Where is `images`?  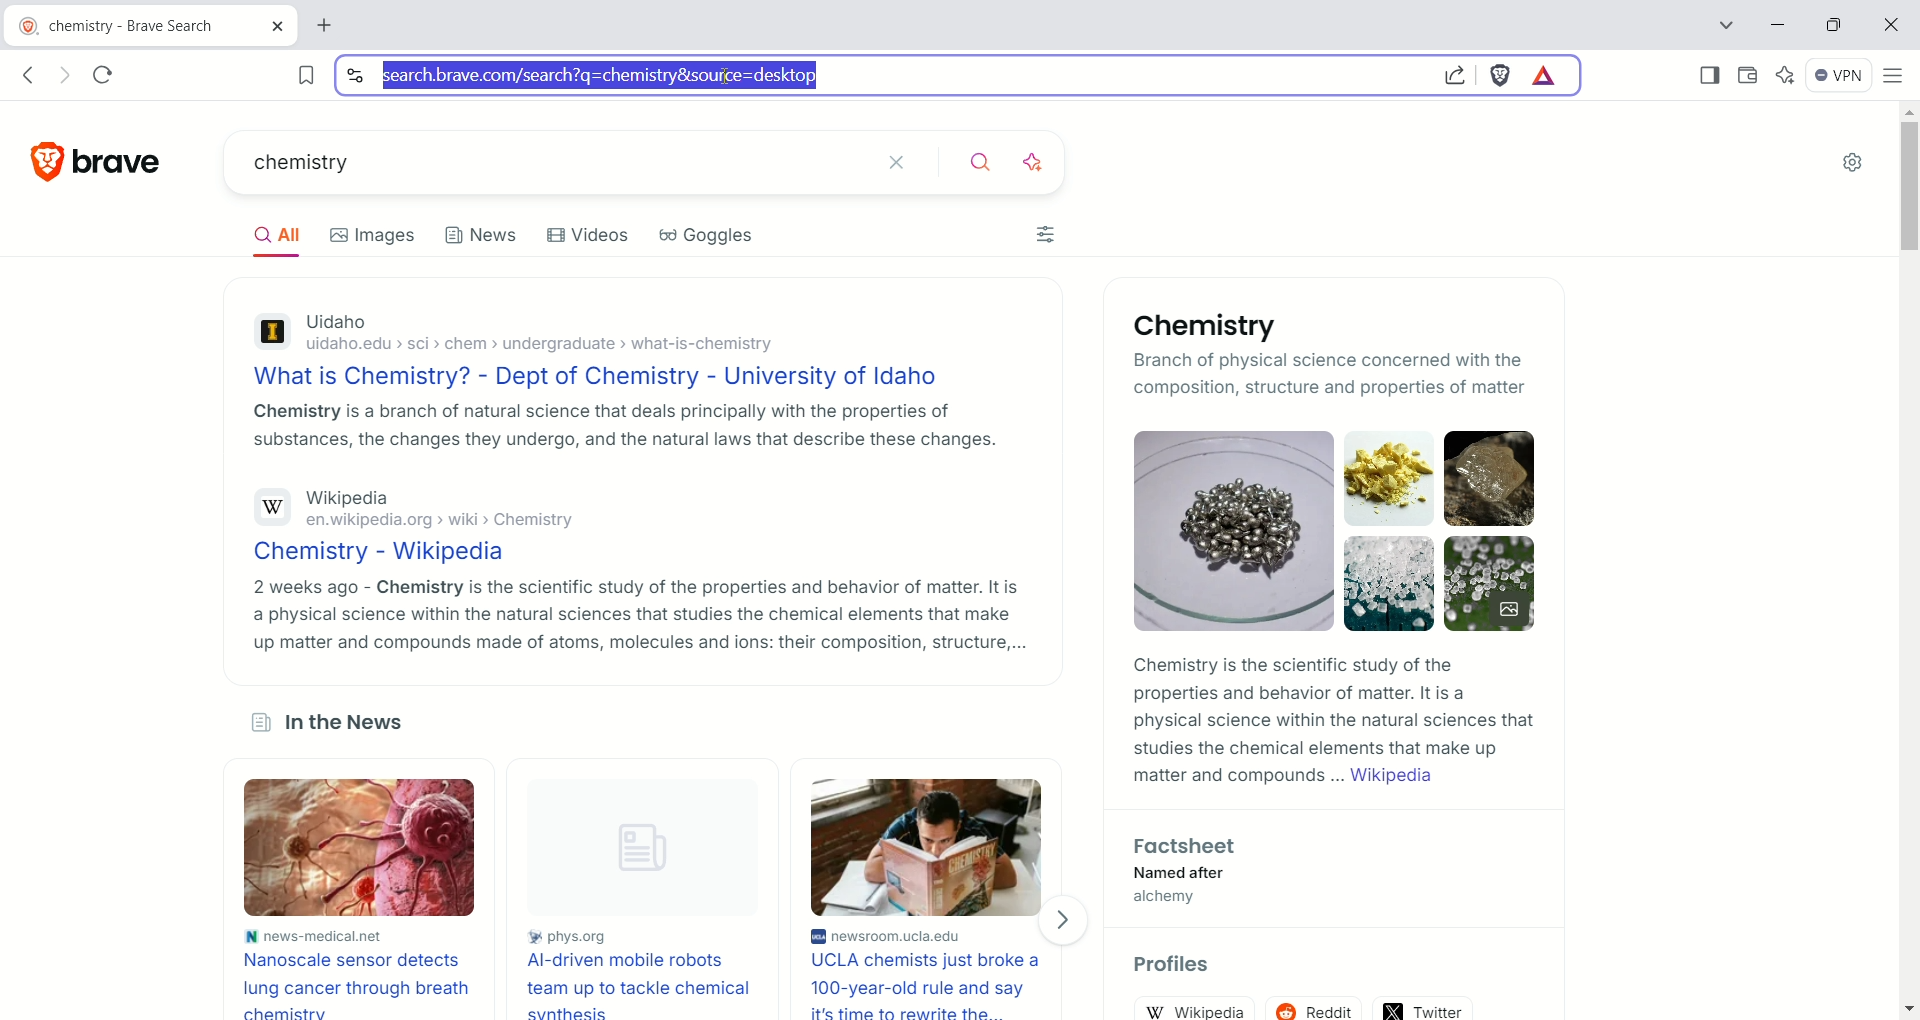
images is located at coordinates (372, 238).